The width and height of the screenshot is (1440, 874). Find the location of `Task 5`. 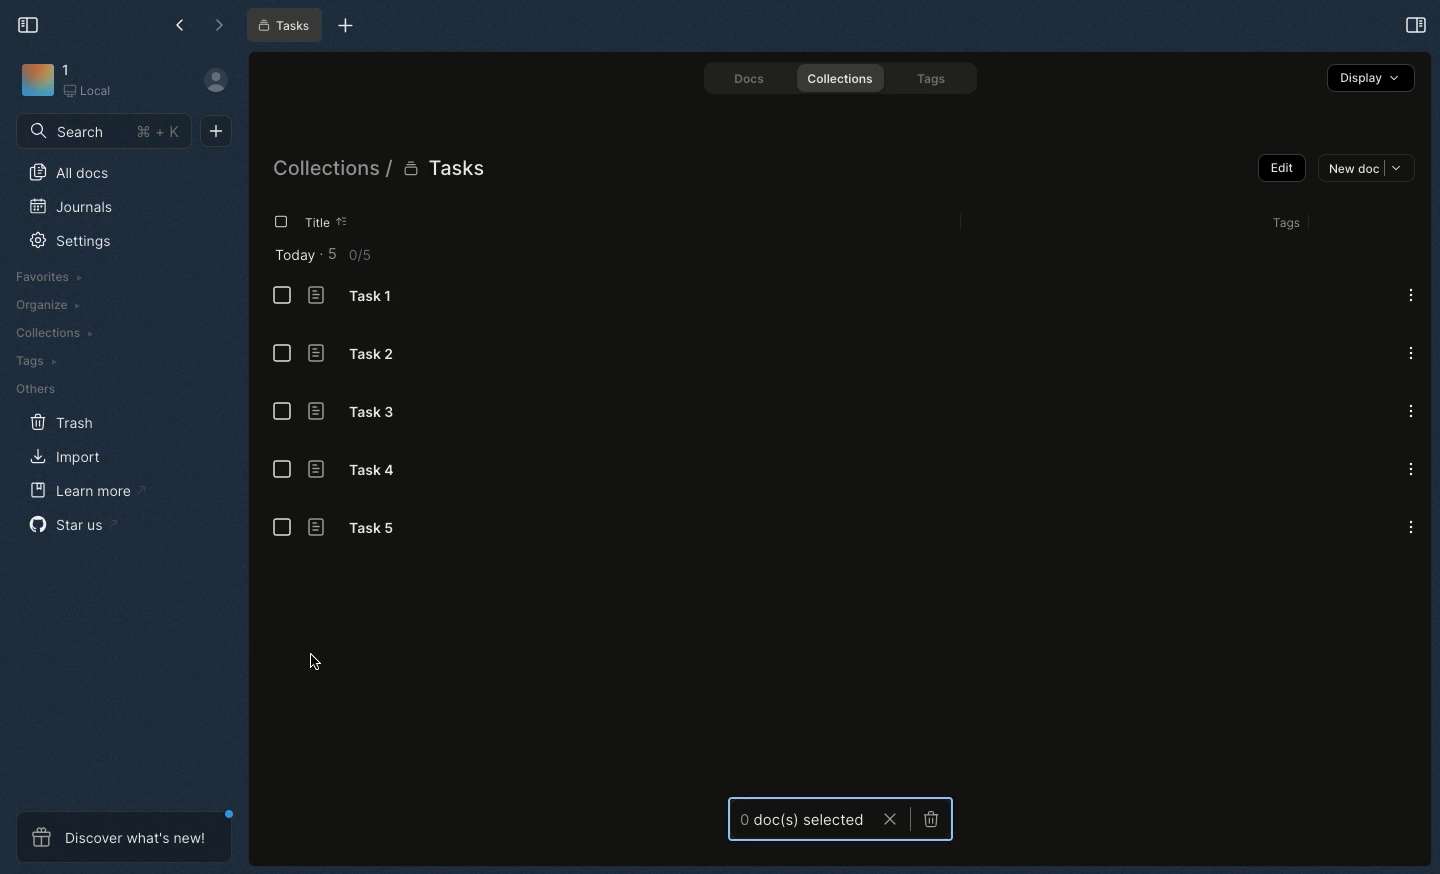

Task 5 is located at coordinates (367, 528).